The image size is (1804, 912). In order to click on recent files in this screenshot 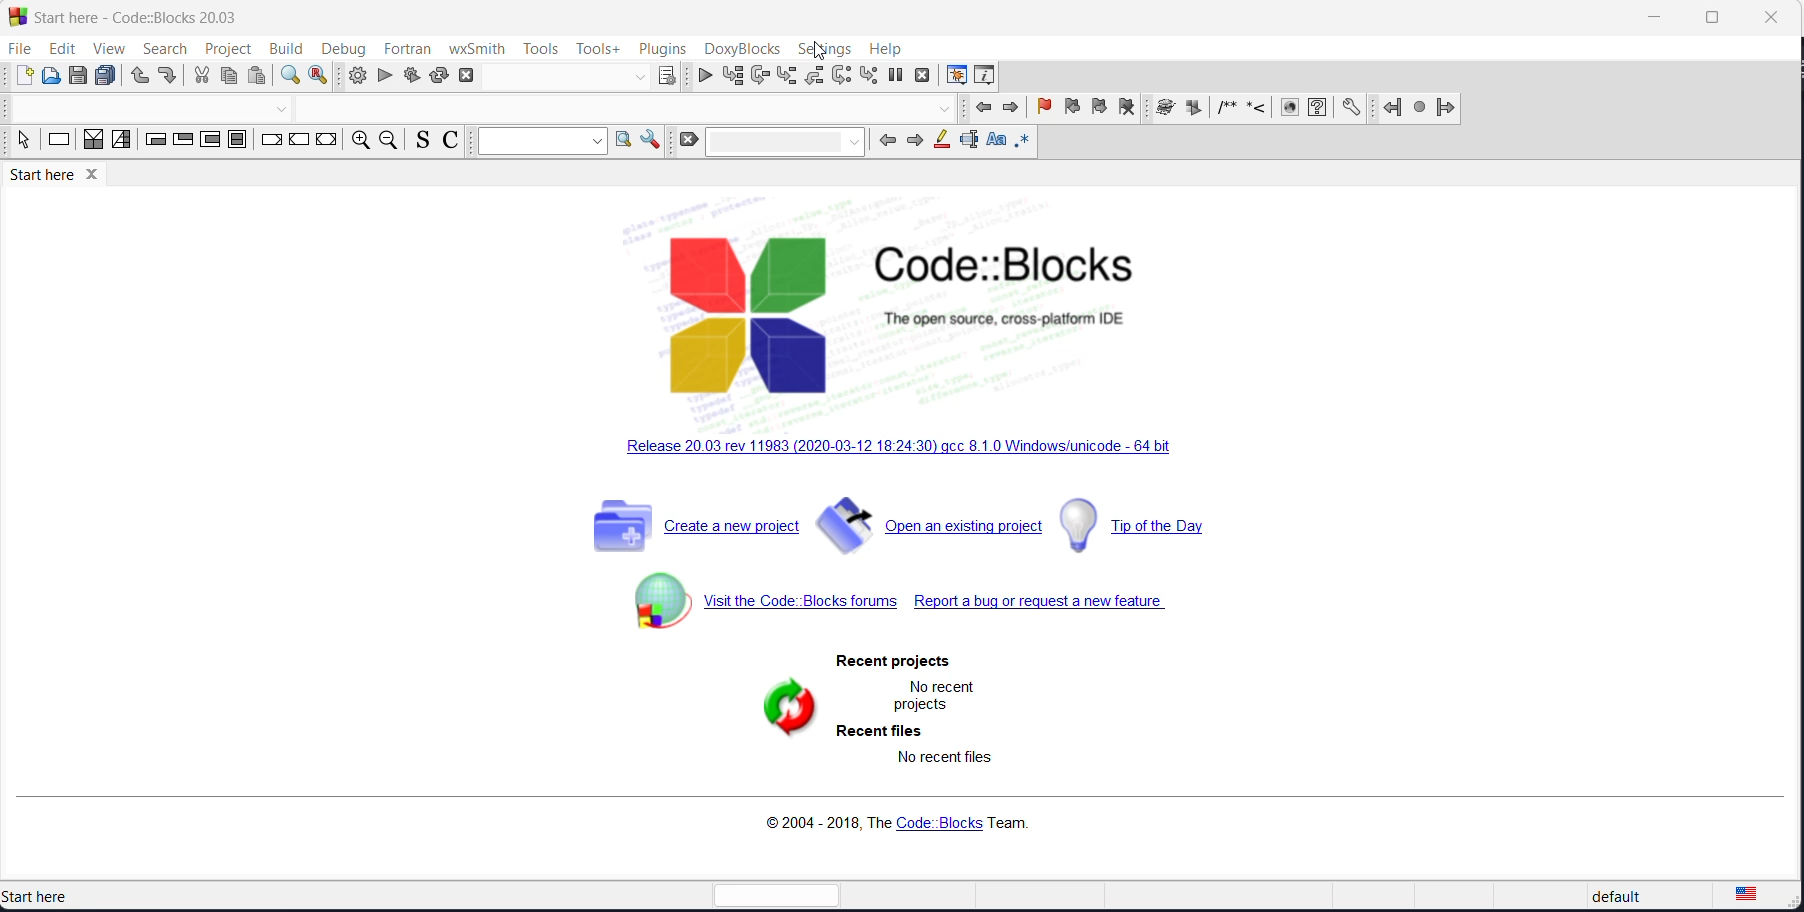, I will do `click(890, 728)`.